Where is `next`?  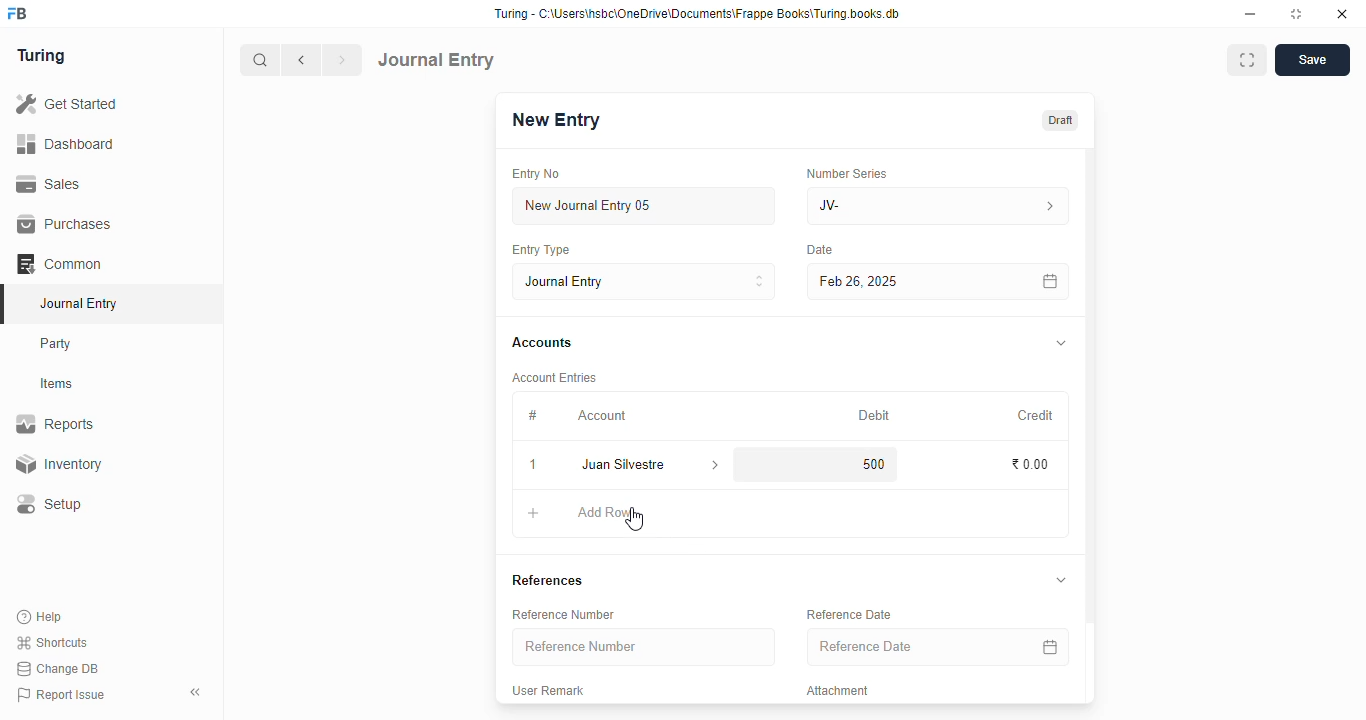
next is located at coordinates (344, 60).